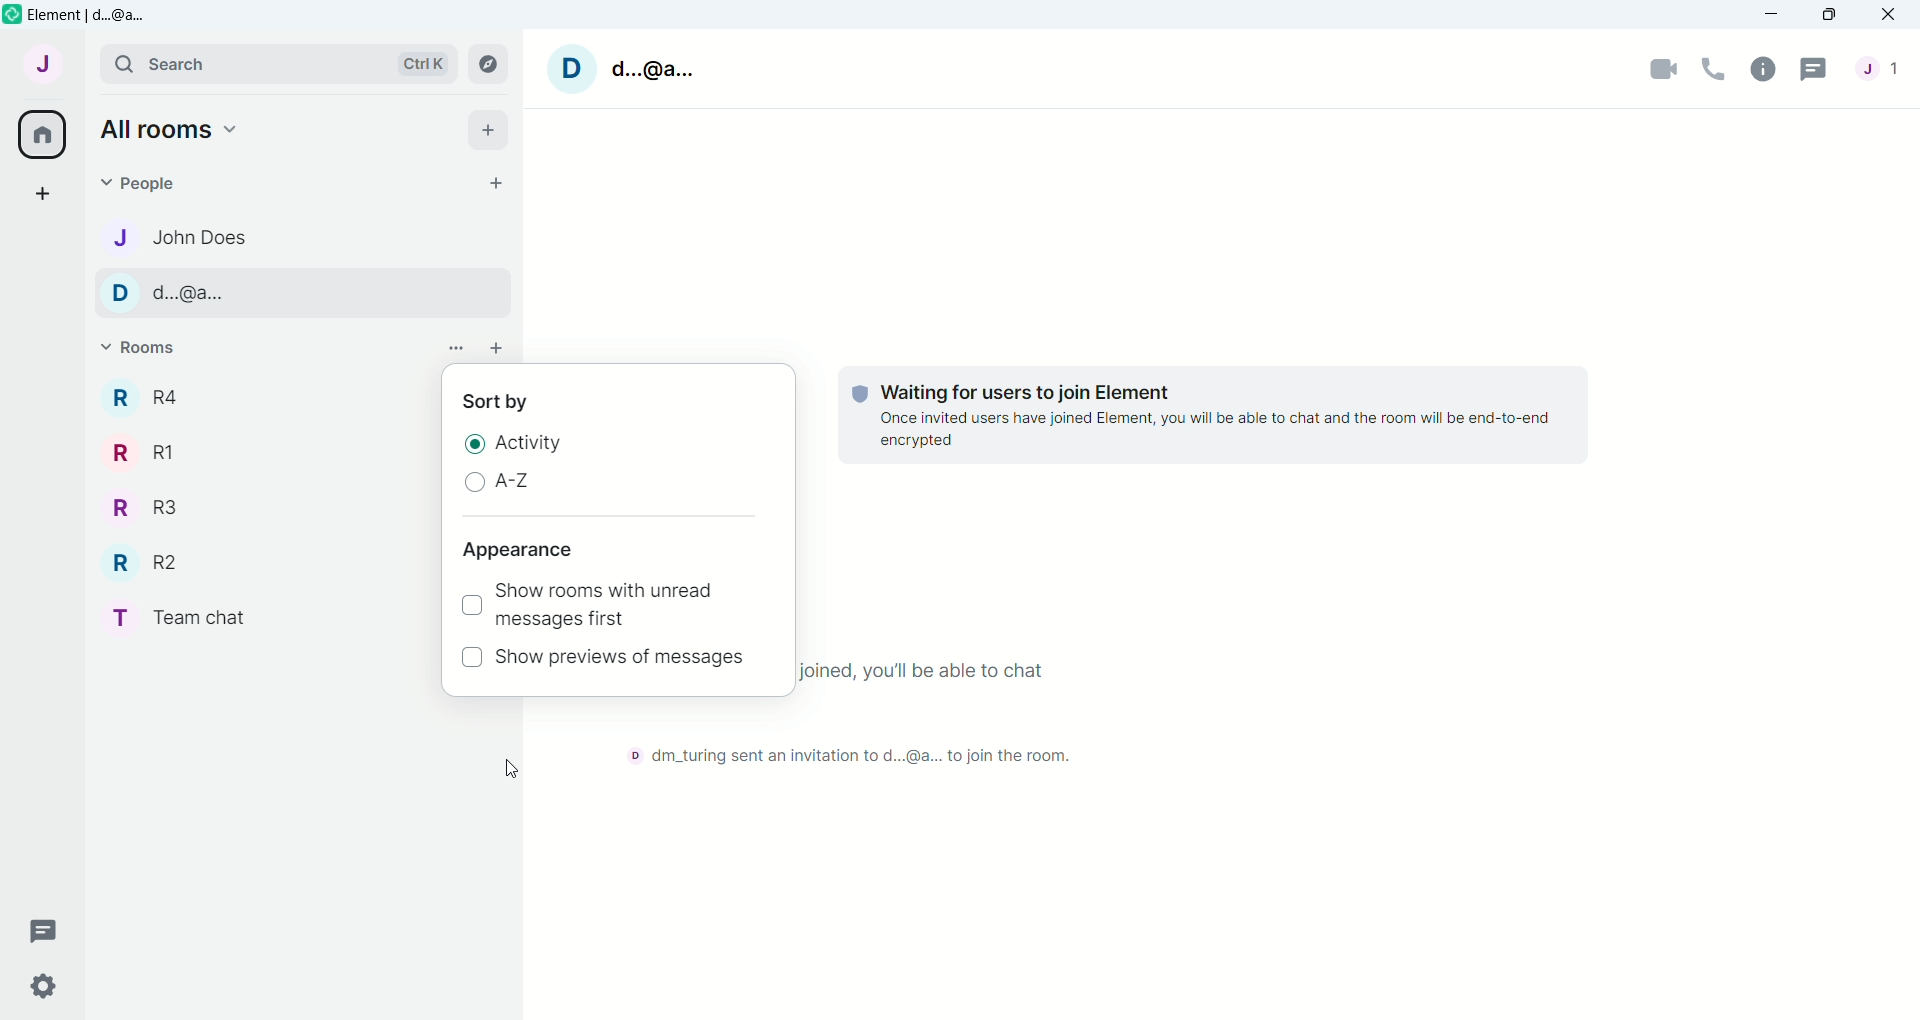 The height and width of the screenshot is (1020, 1920). Describe the element at coordinates (45, 988) in the screenshot. I see `Quick Settings` at that location.